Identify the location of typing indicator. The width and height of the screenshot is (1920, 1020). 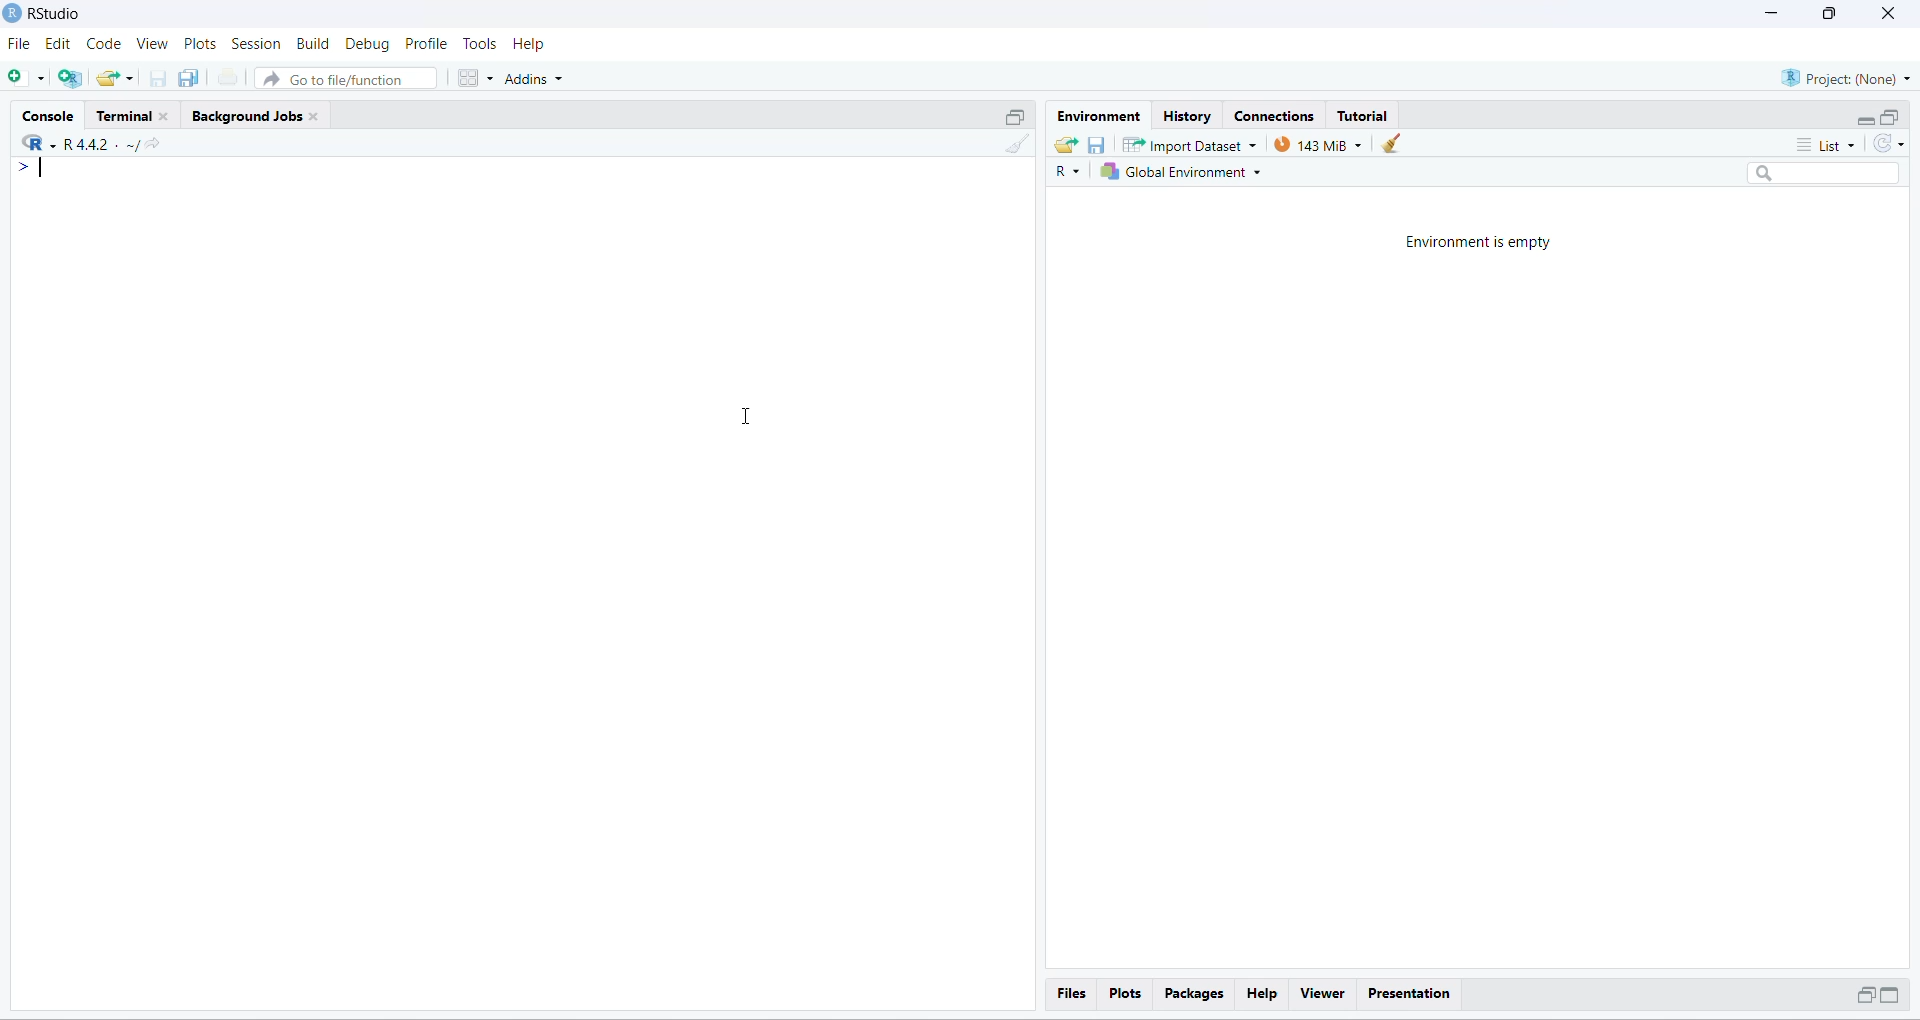
(45, 169).